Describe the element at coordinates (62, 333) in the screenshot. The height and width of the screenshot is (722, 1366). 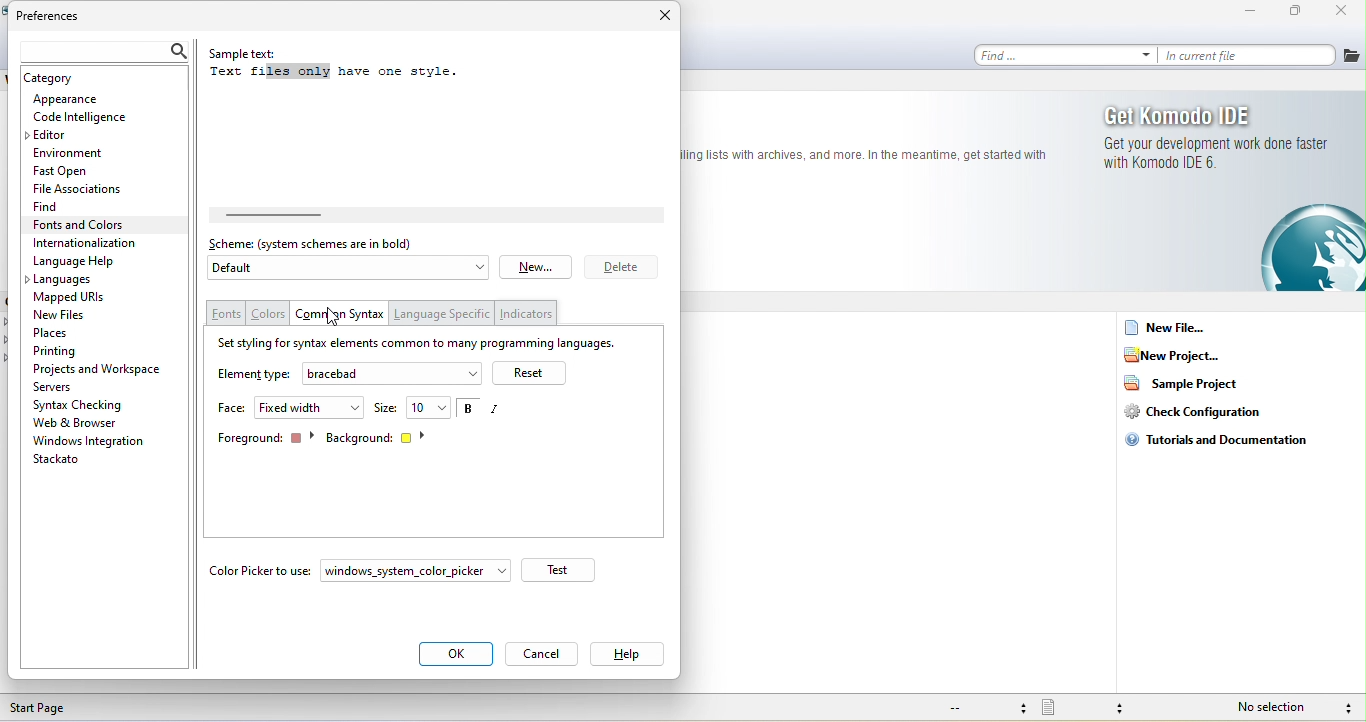
I see `place` at that location.